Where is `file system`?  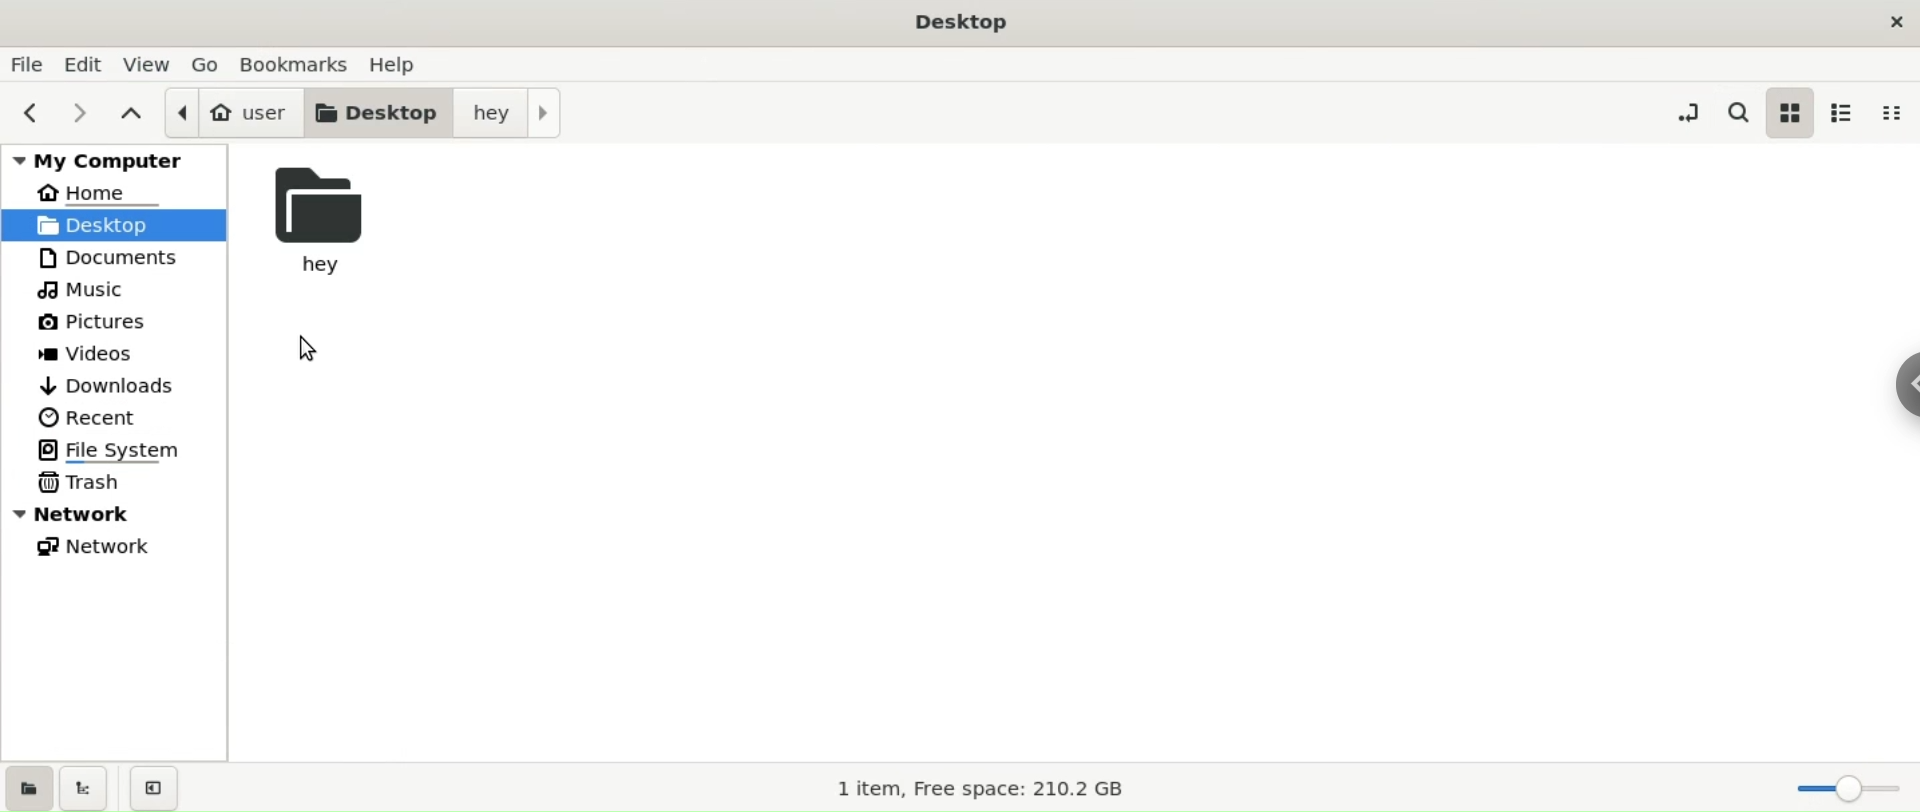
file system is located at coordinates (127, 448).